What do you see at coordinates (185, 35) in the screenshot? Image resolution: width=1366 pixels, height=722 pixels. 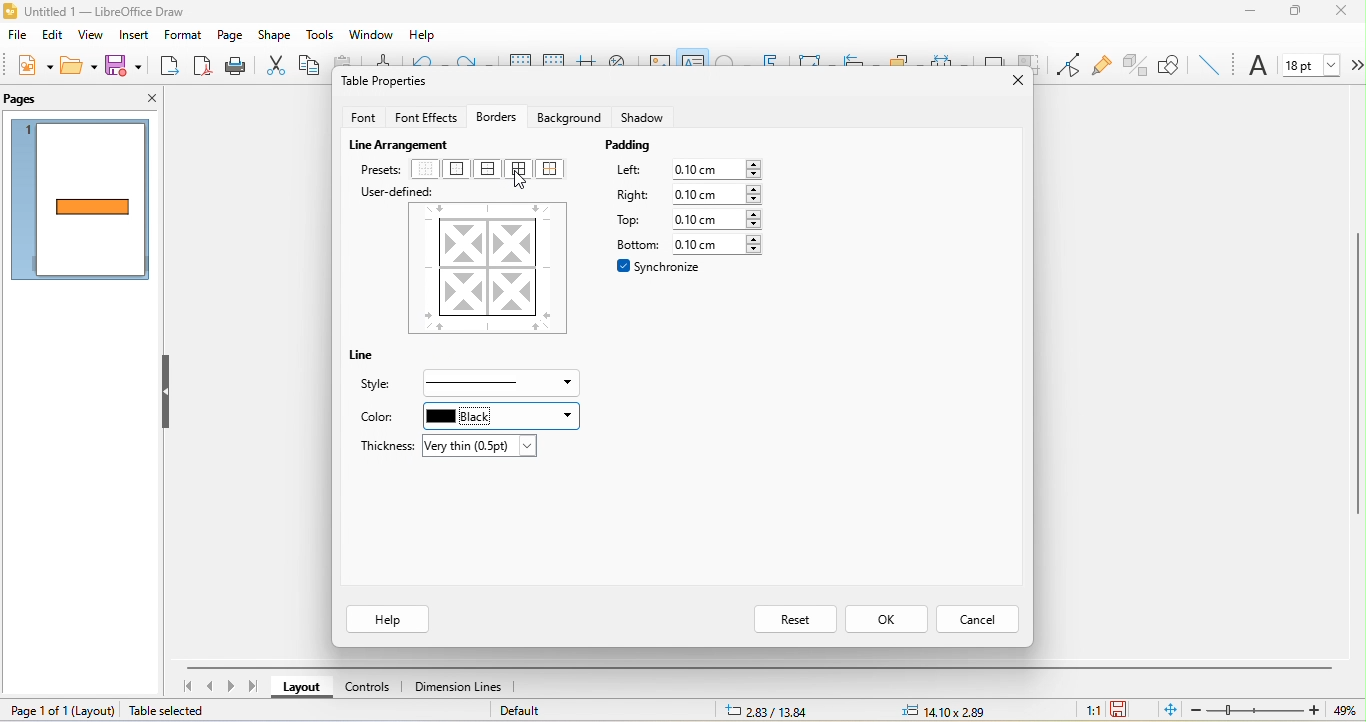 I see `format` at bounding box center [185, 35].